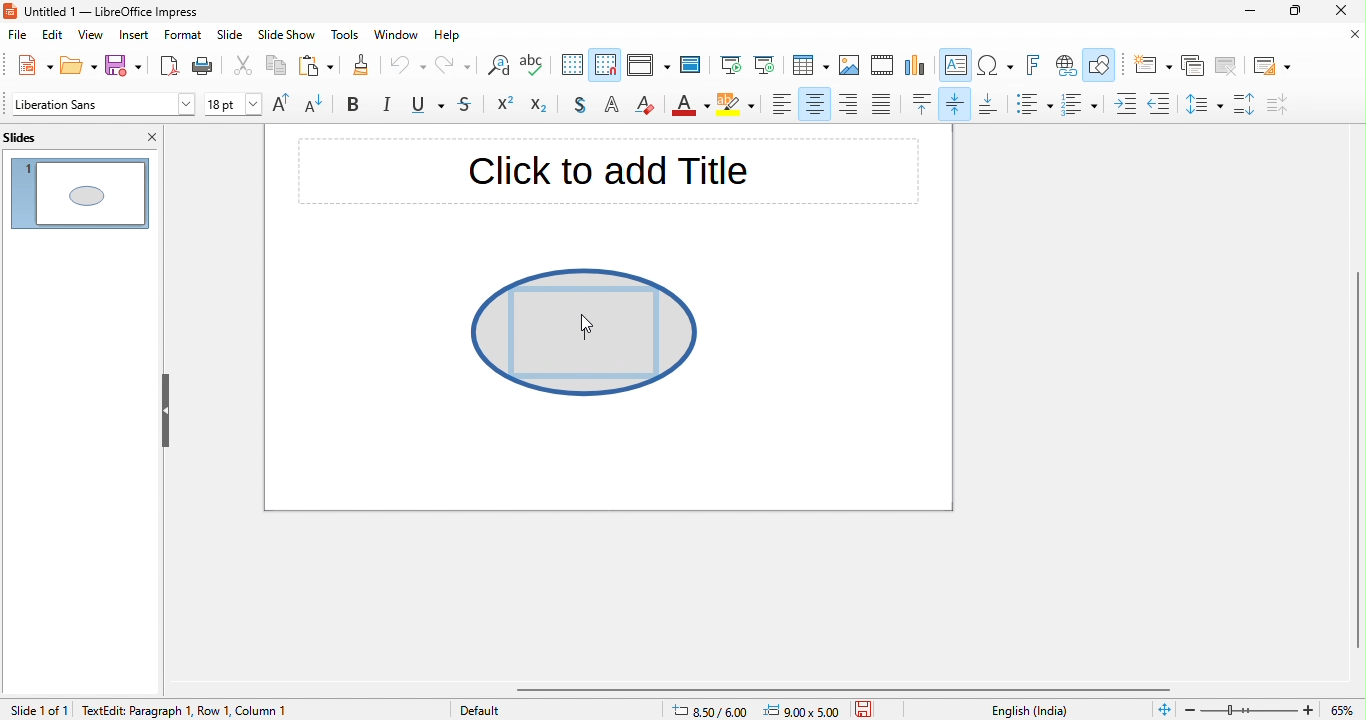 The height and width of the screenshot is (720, 1366). What do you see at coordinates (357, 106) in the screenshot?
I see `bold` at bounding box center [357, 106].